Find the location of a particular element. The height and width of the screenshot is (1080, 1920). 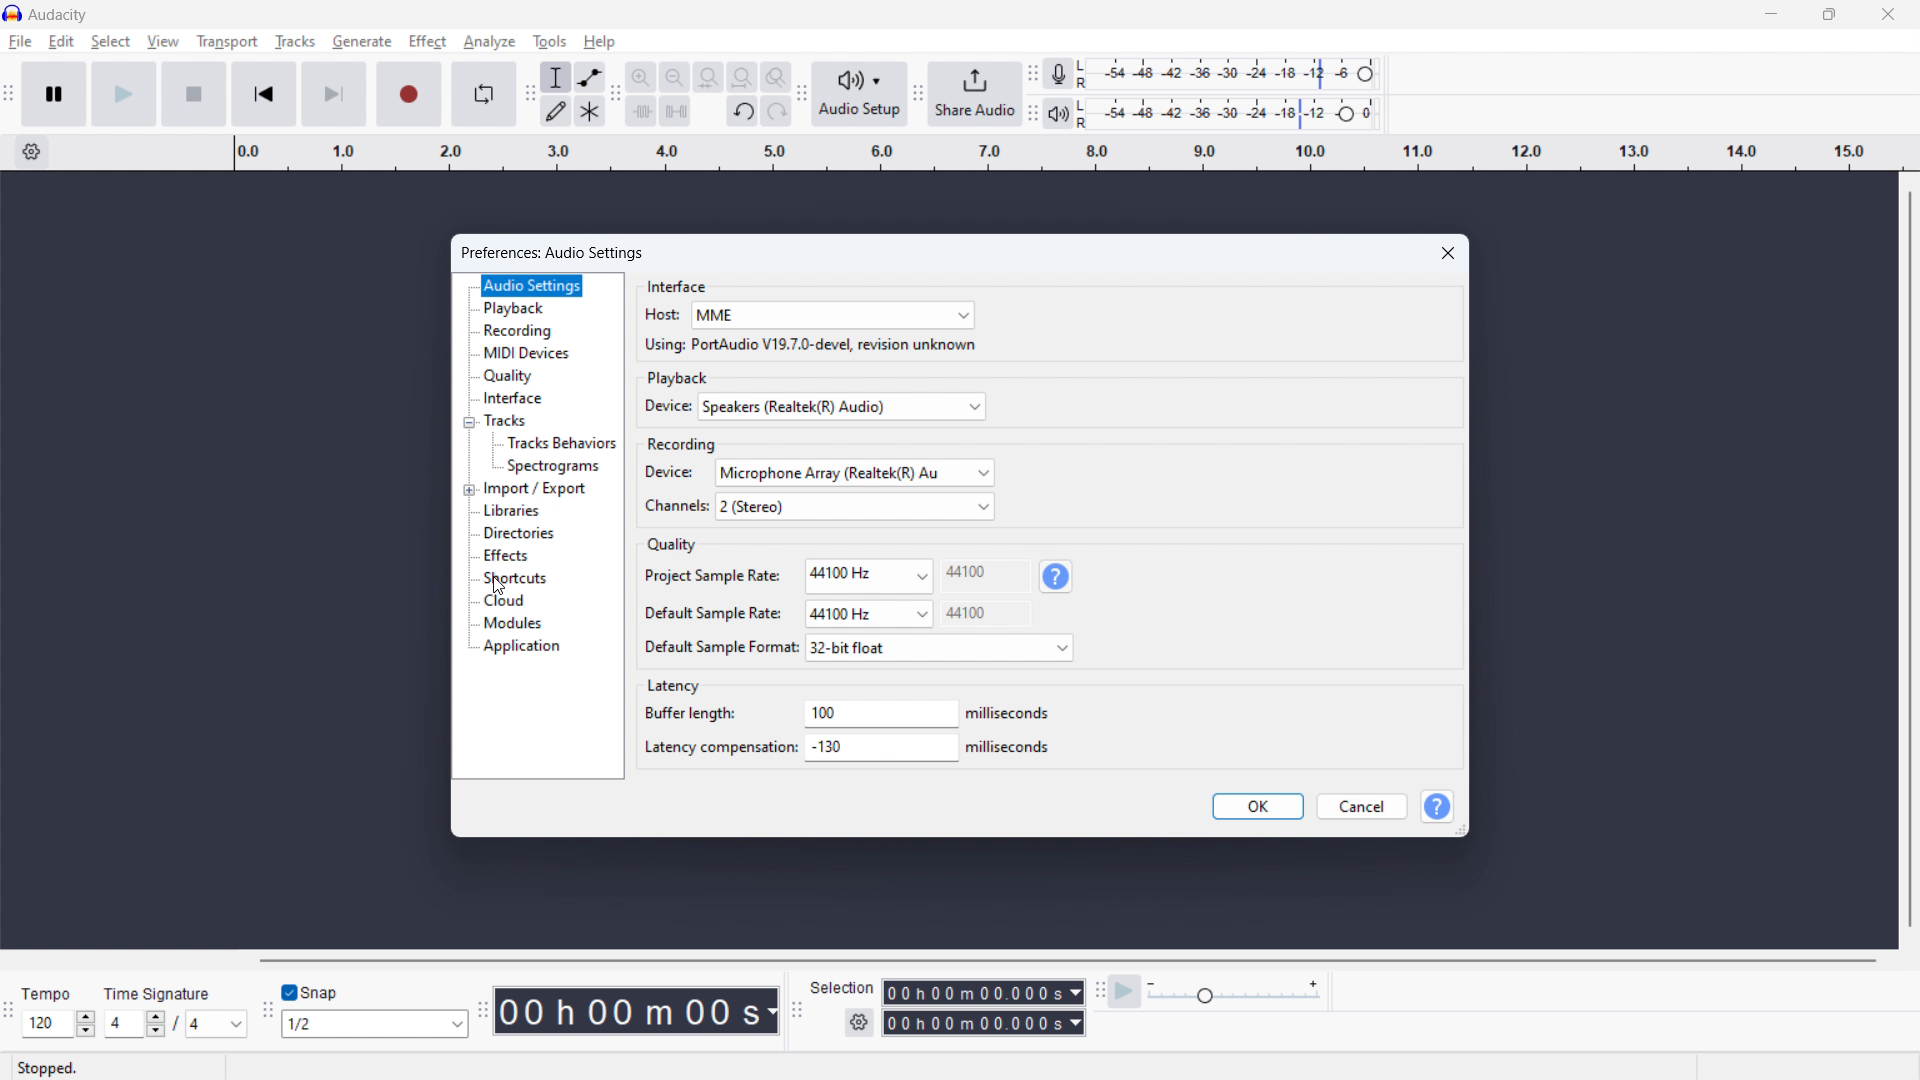

Enabales movement of share audio toolbar is located at coordinates (919, 93).